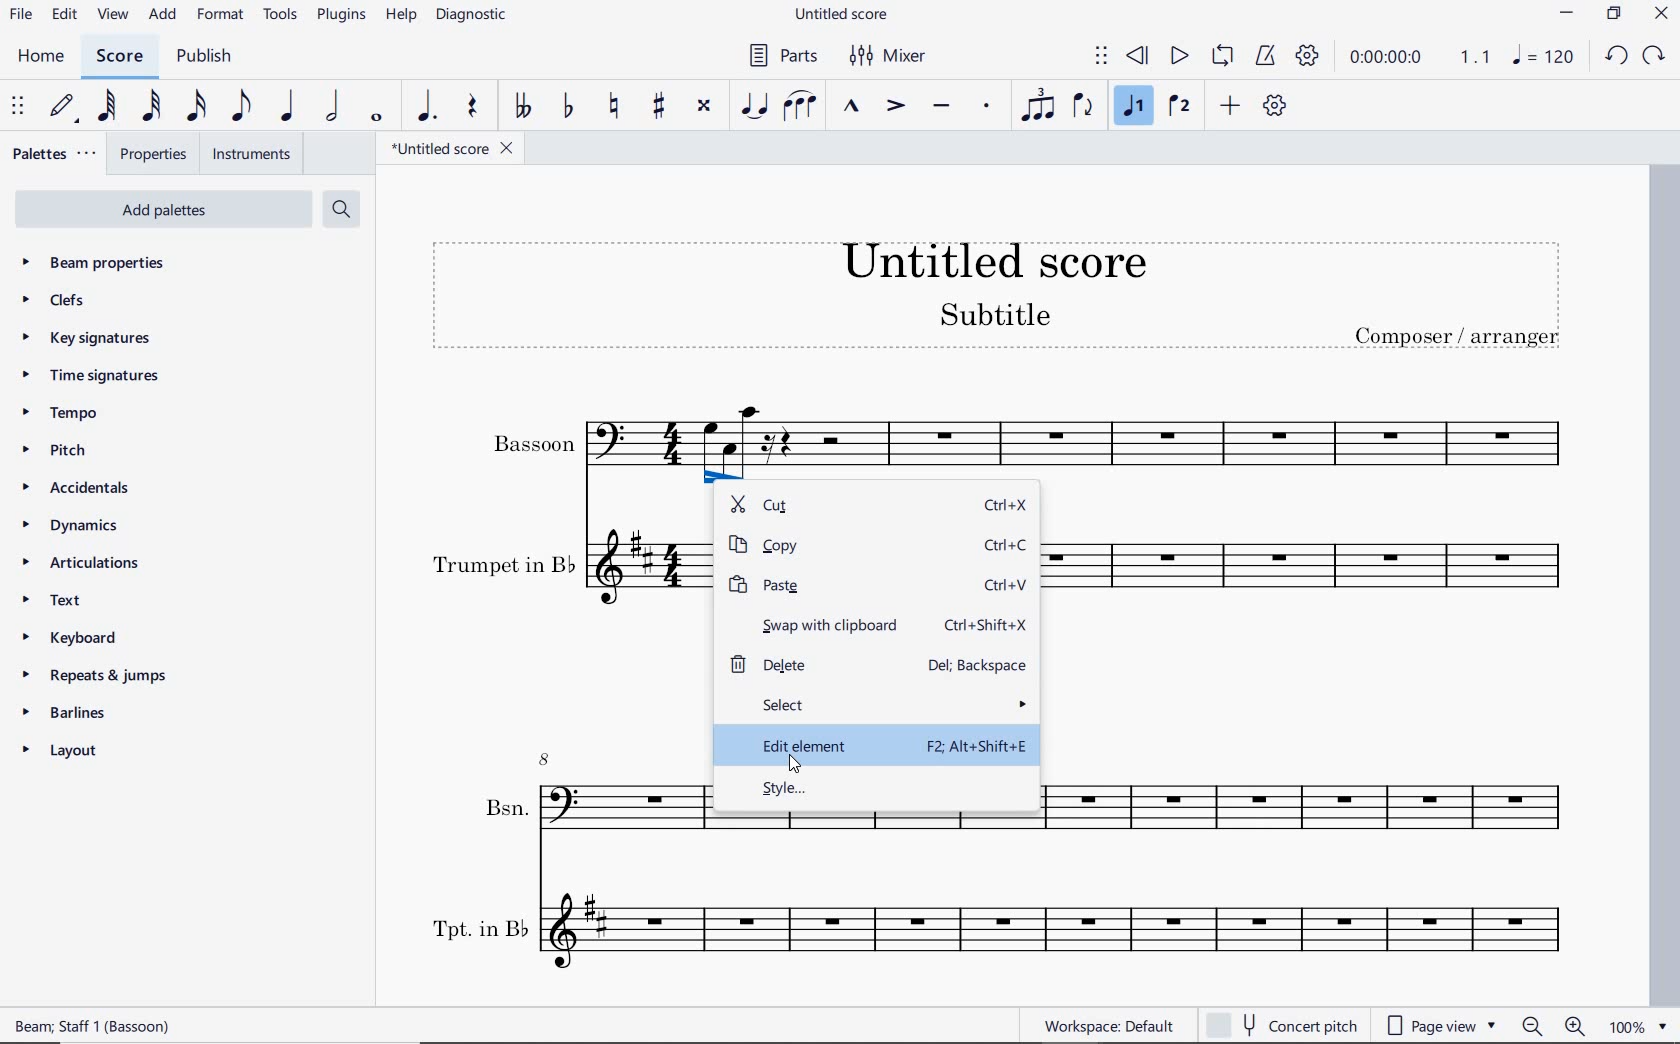  Describe the element at coordinates (1018, 935) in the screenshot. I see `Tpt. in B` at that location.